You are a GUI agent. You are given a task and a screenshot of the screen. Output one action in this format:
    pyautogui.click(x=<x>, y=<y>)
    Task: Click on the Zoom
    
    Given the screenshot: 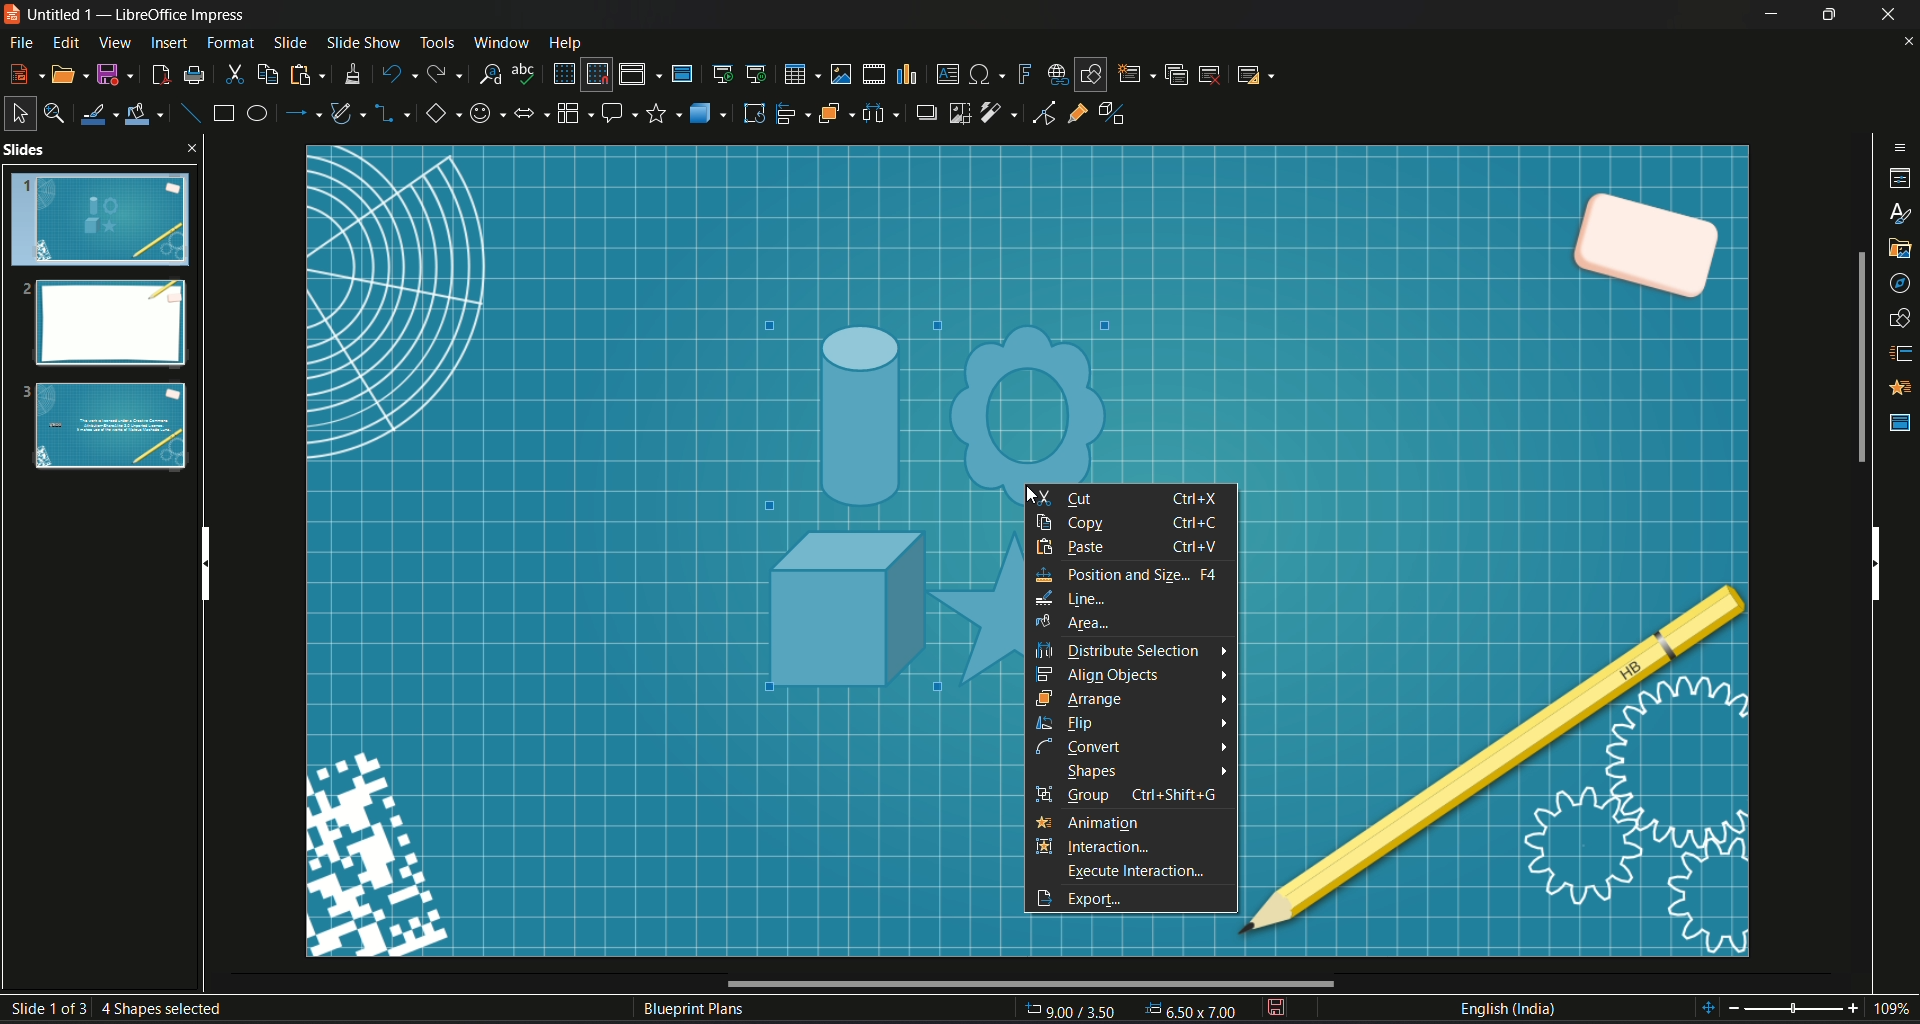 What is the action you would take?
    pyautogui.click(x=1809, y=1009)
    